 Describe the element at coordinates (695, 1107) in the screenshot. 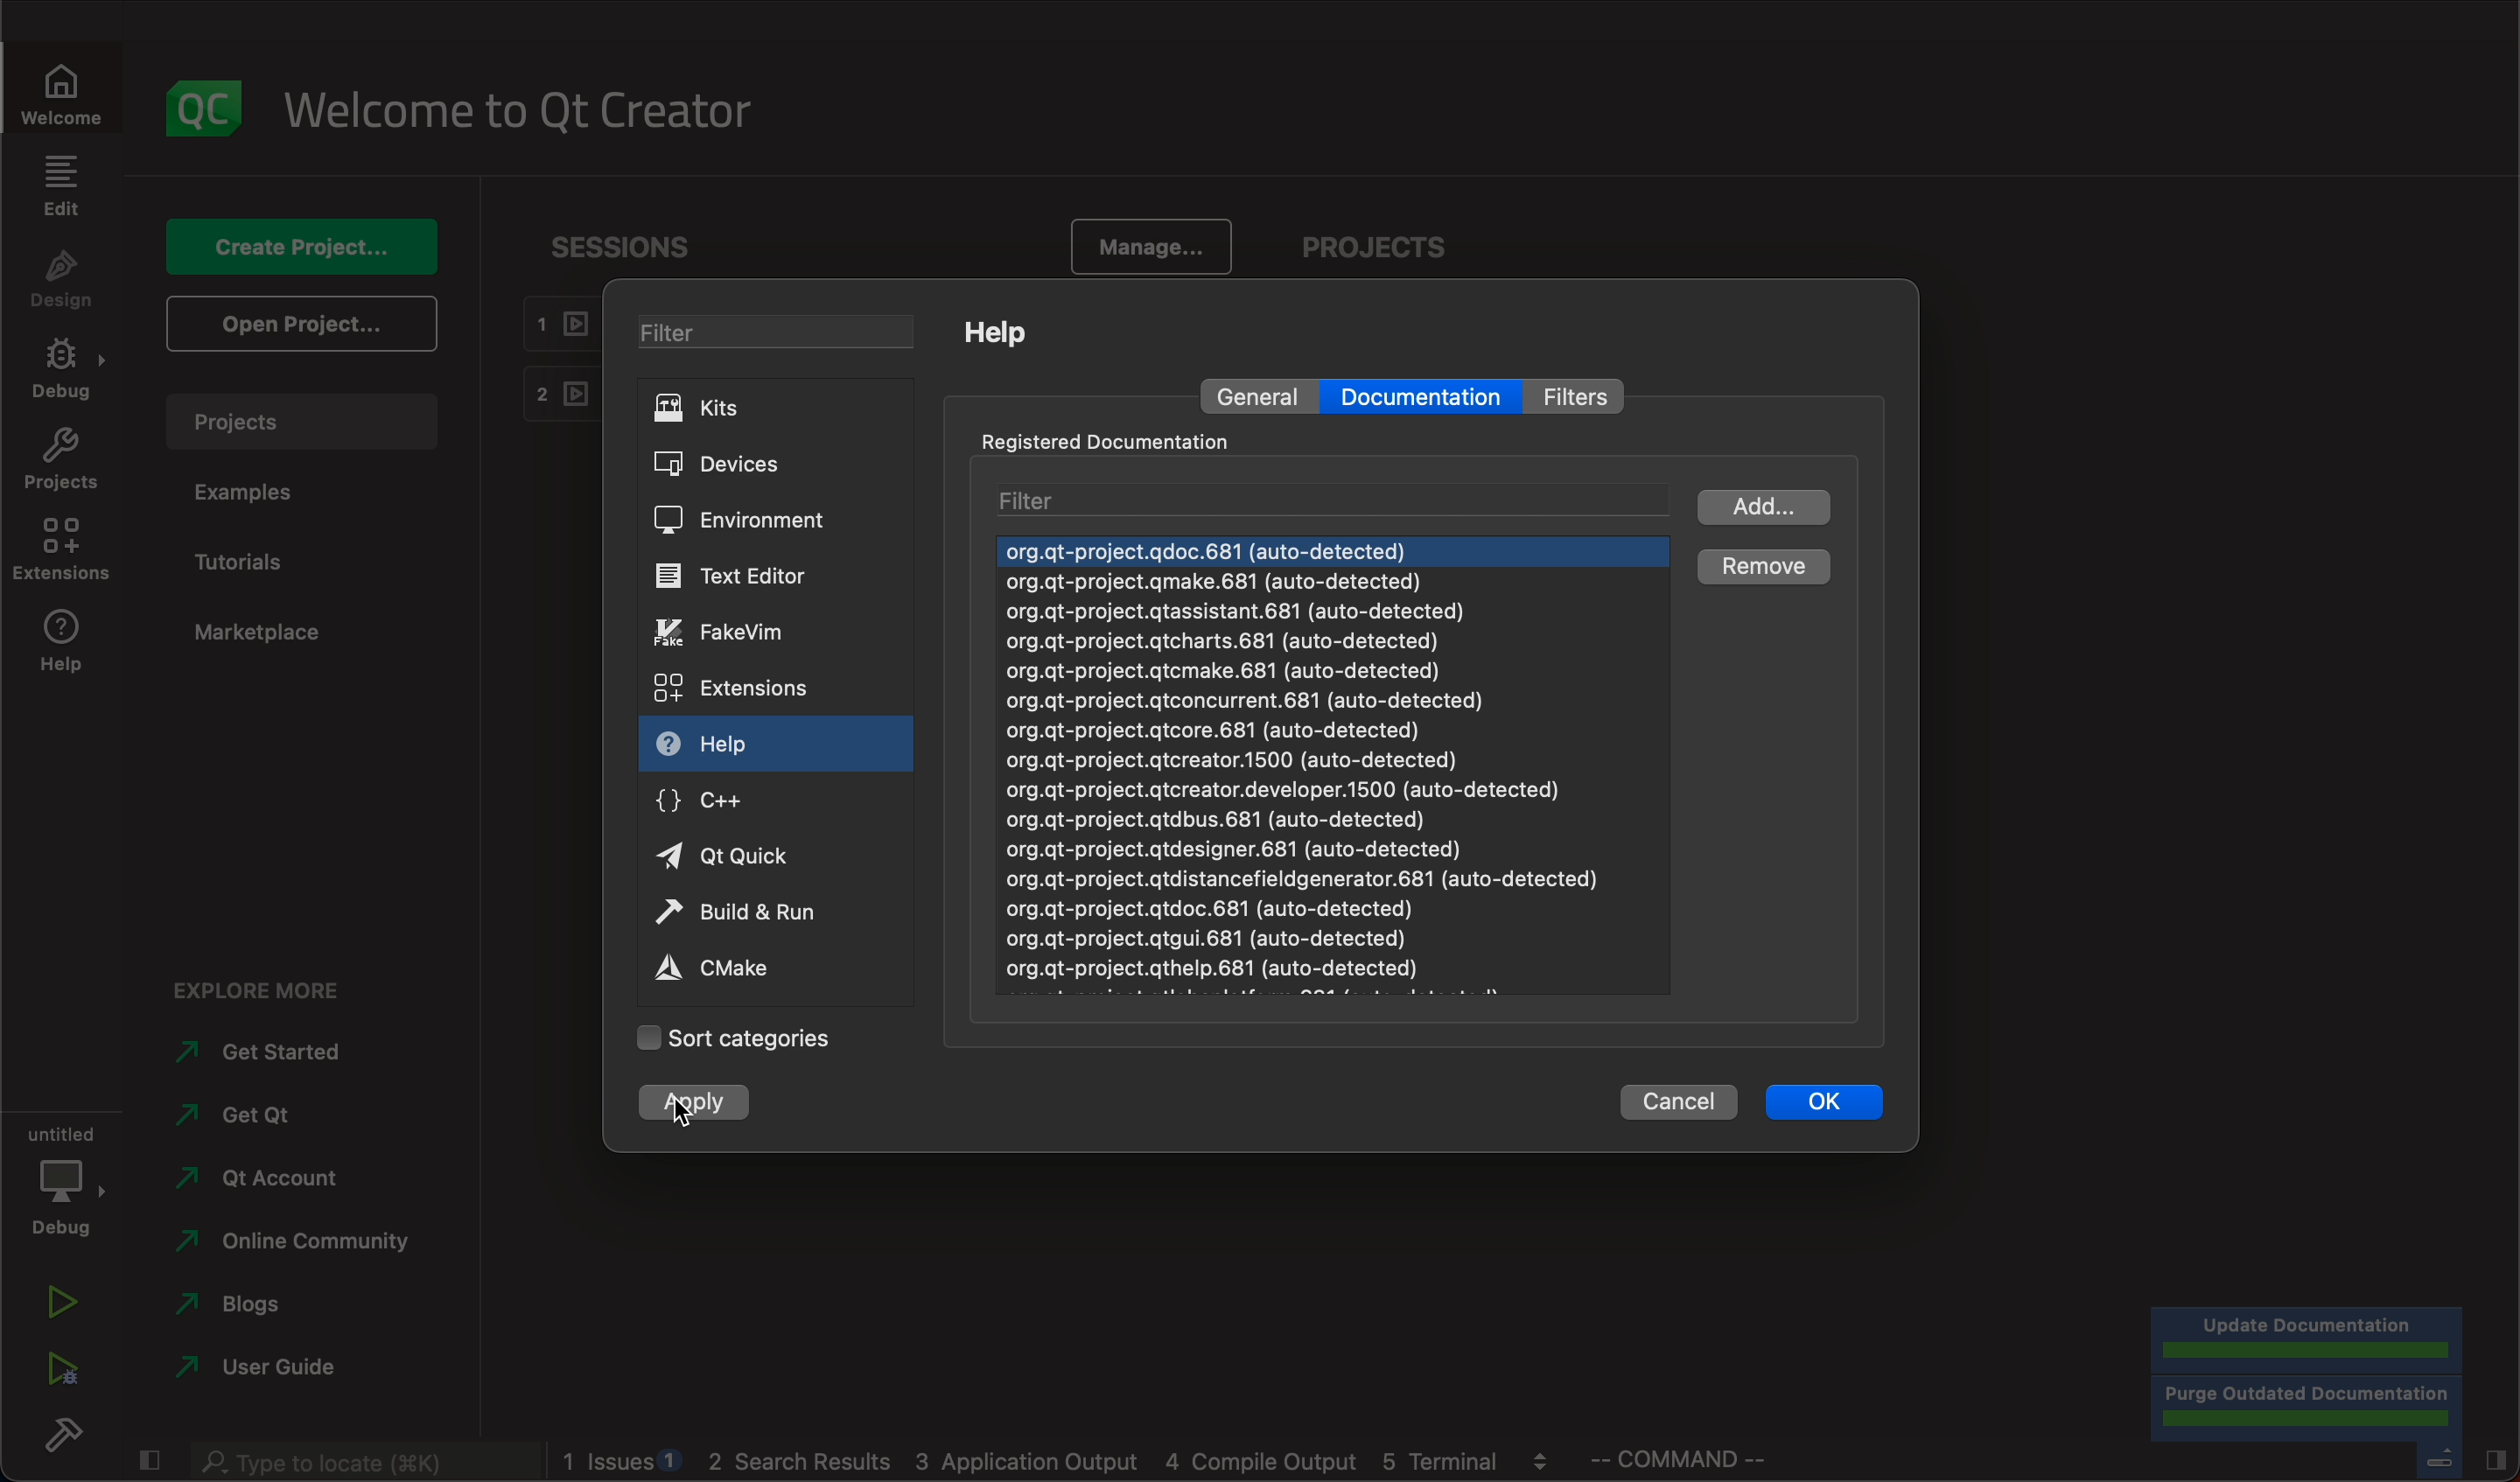

I see `clicked` at that location.